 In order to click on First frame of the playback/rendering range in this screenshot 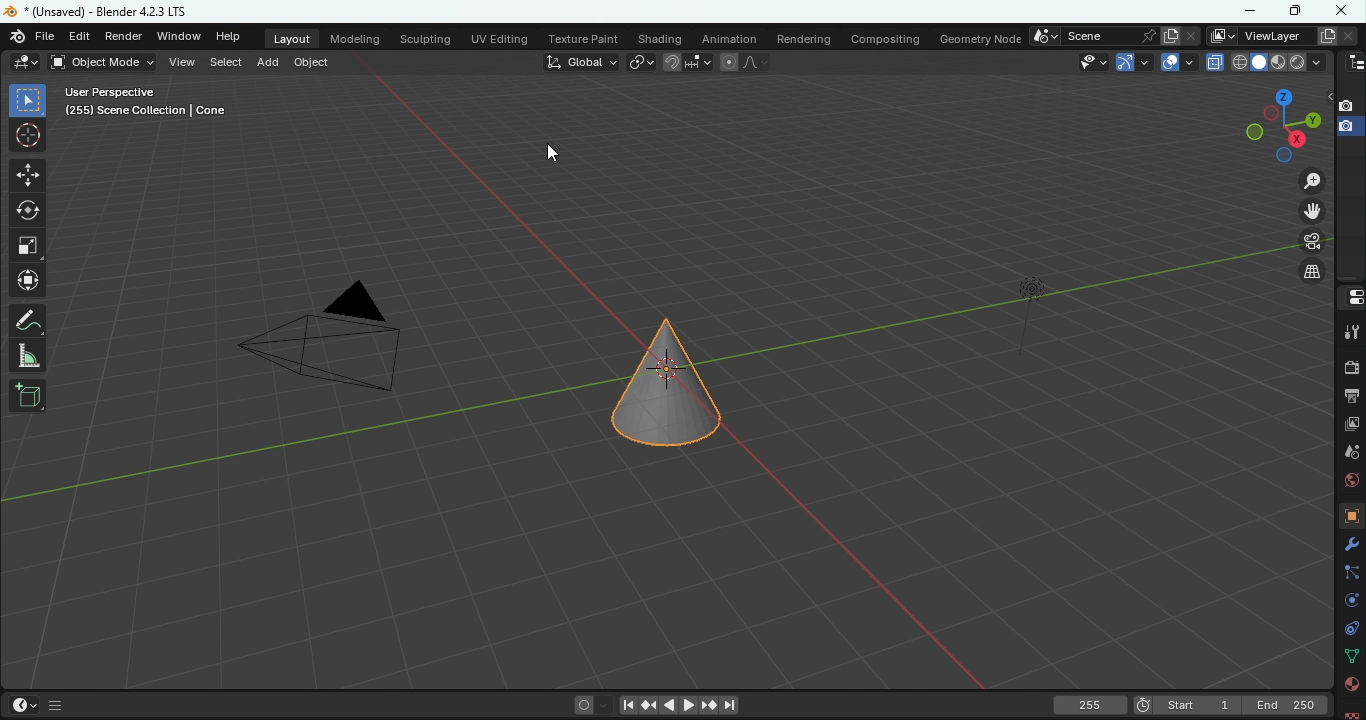, I will do `click(1198, 705)`.